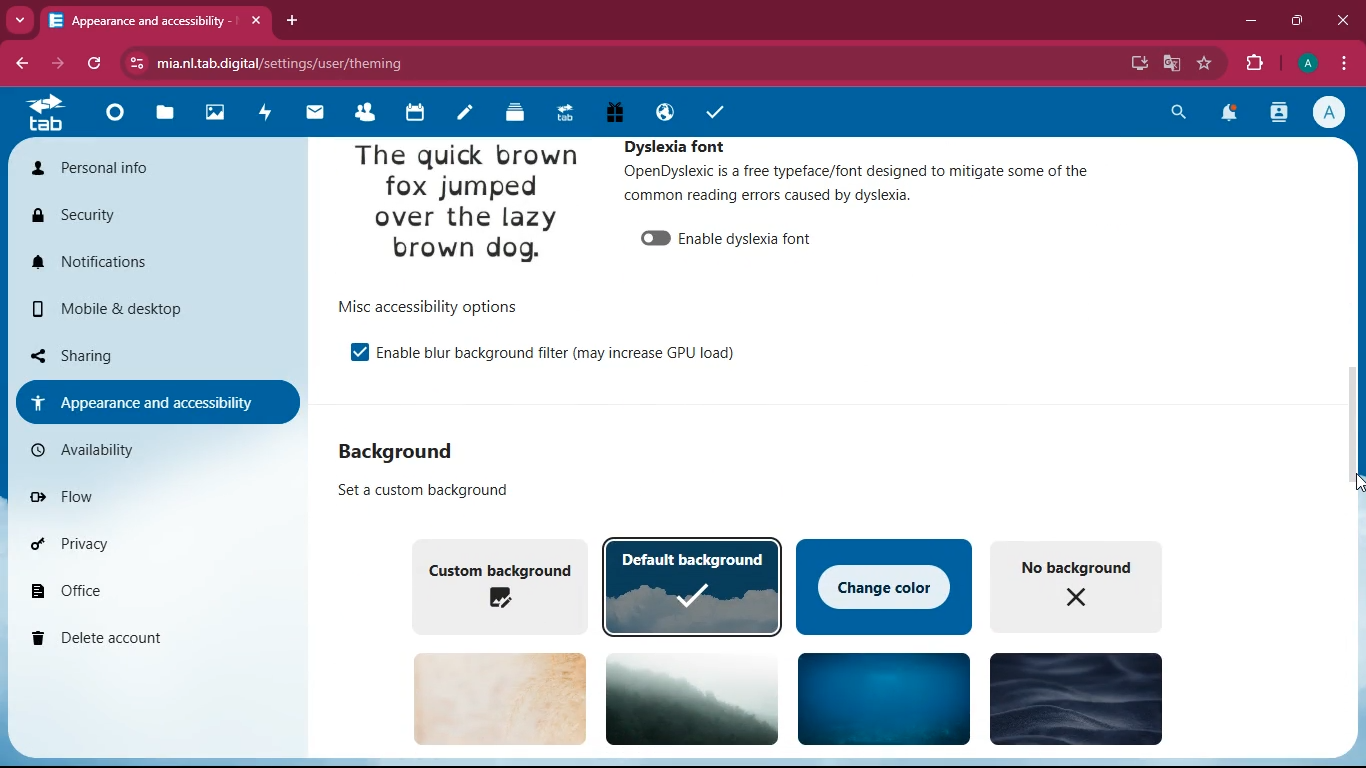  I want to click on personal info, so click(128, 168).